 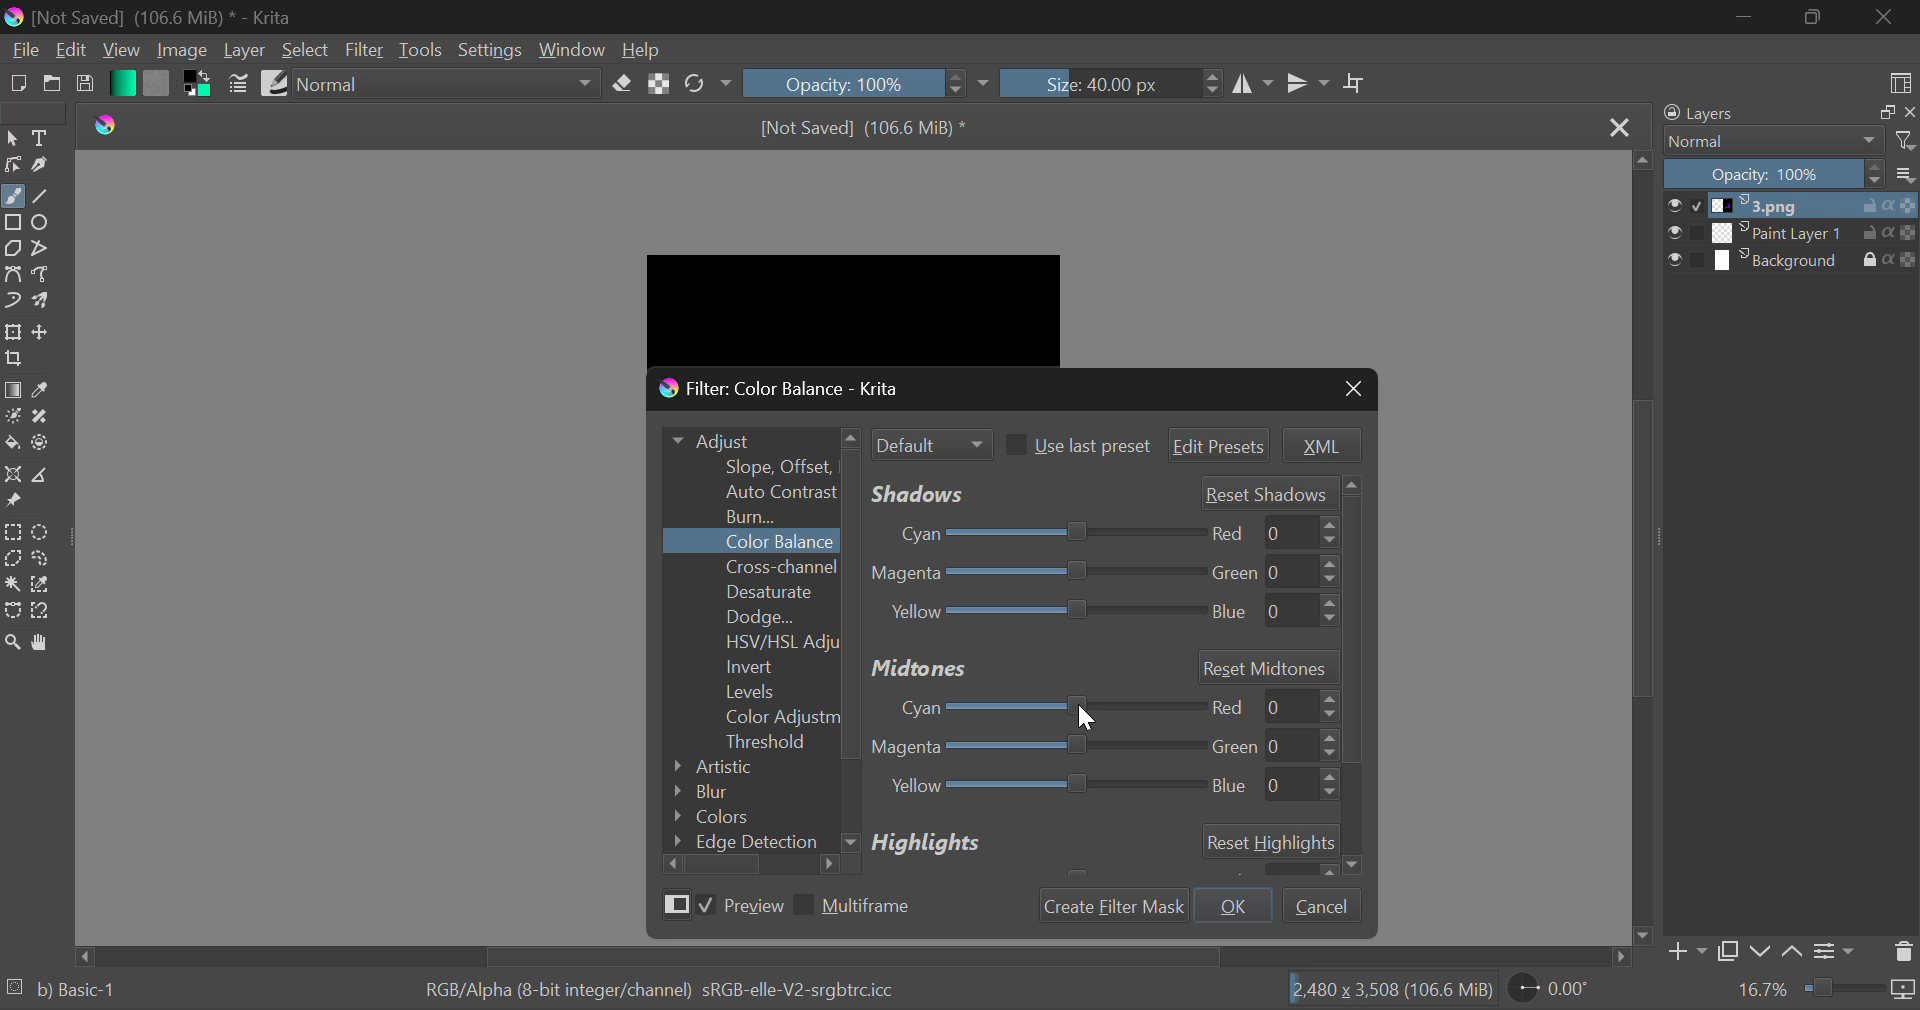 I want to click on Pan, so click(x=48, y=642).